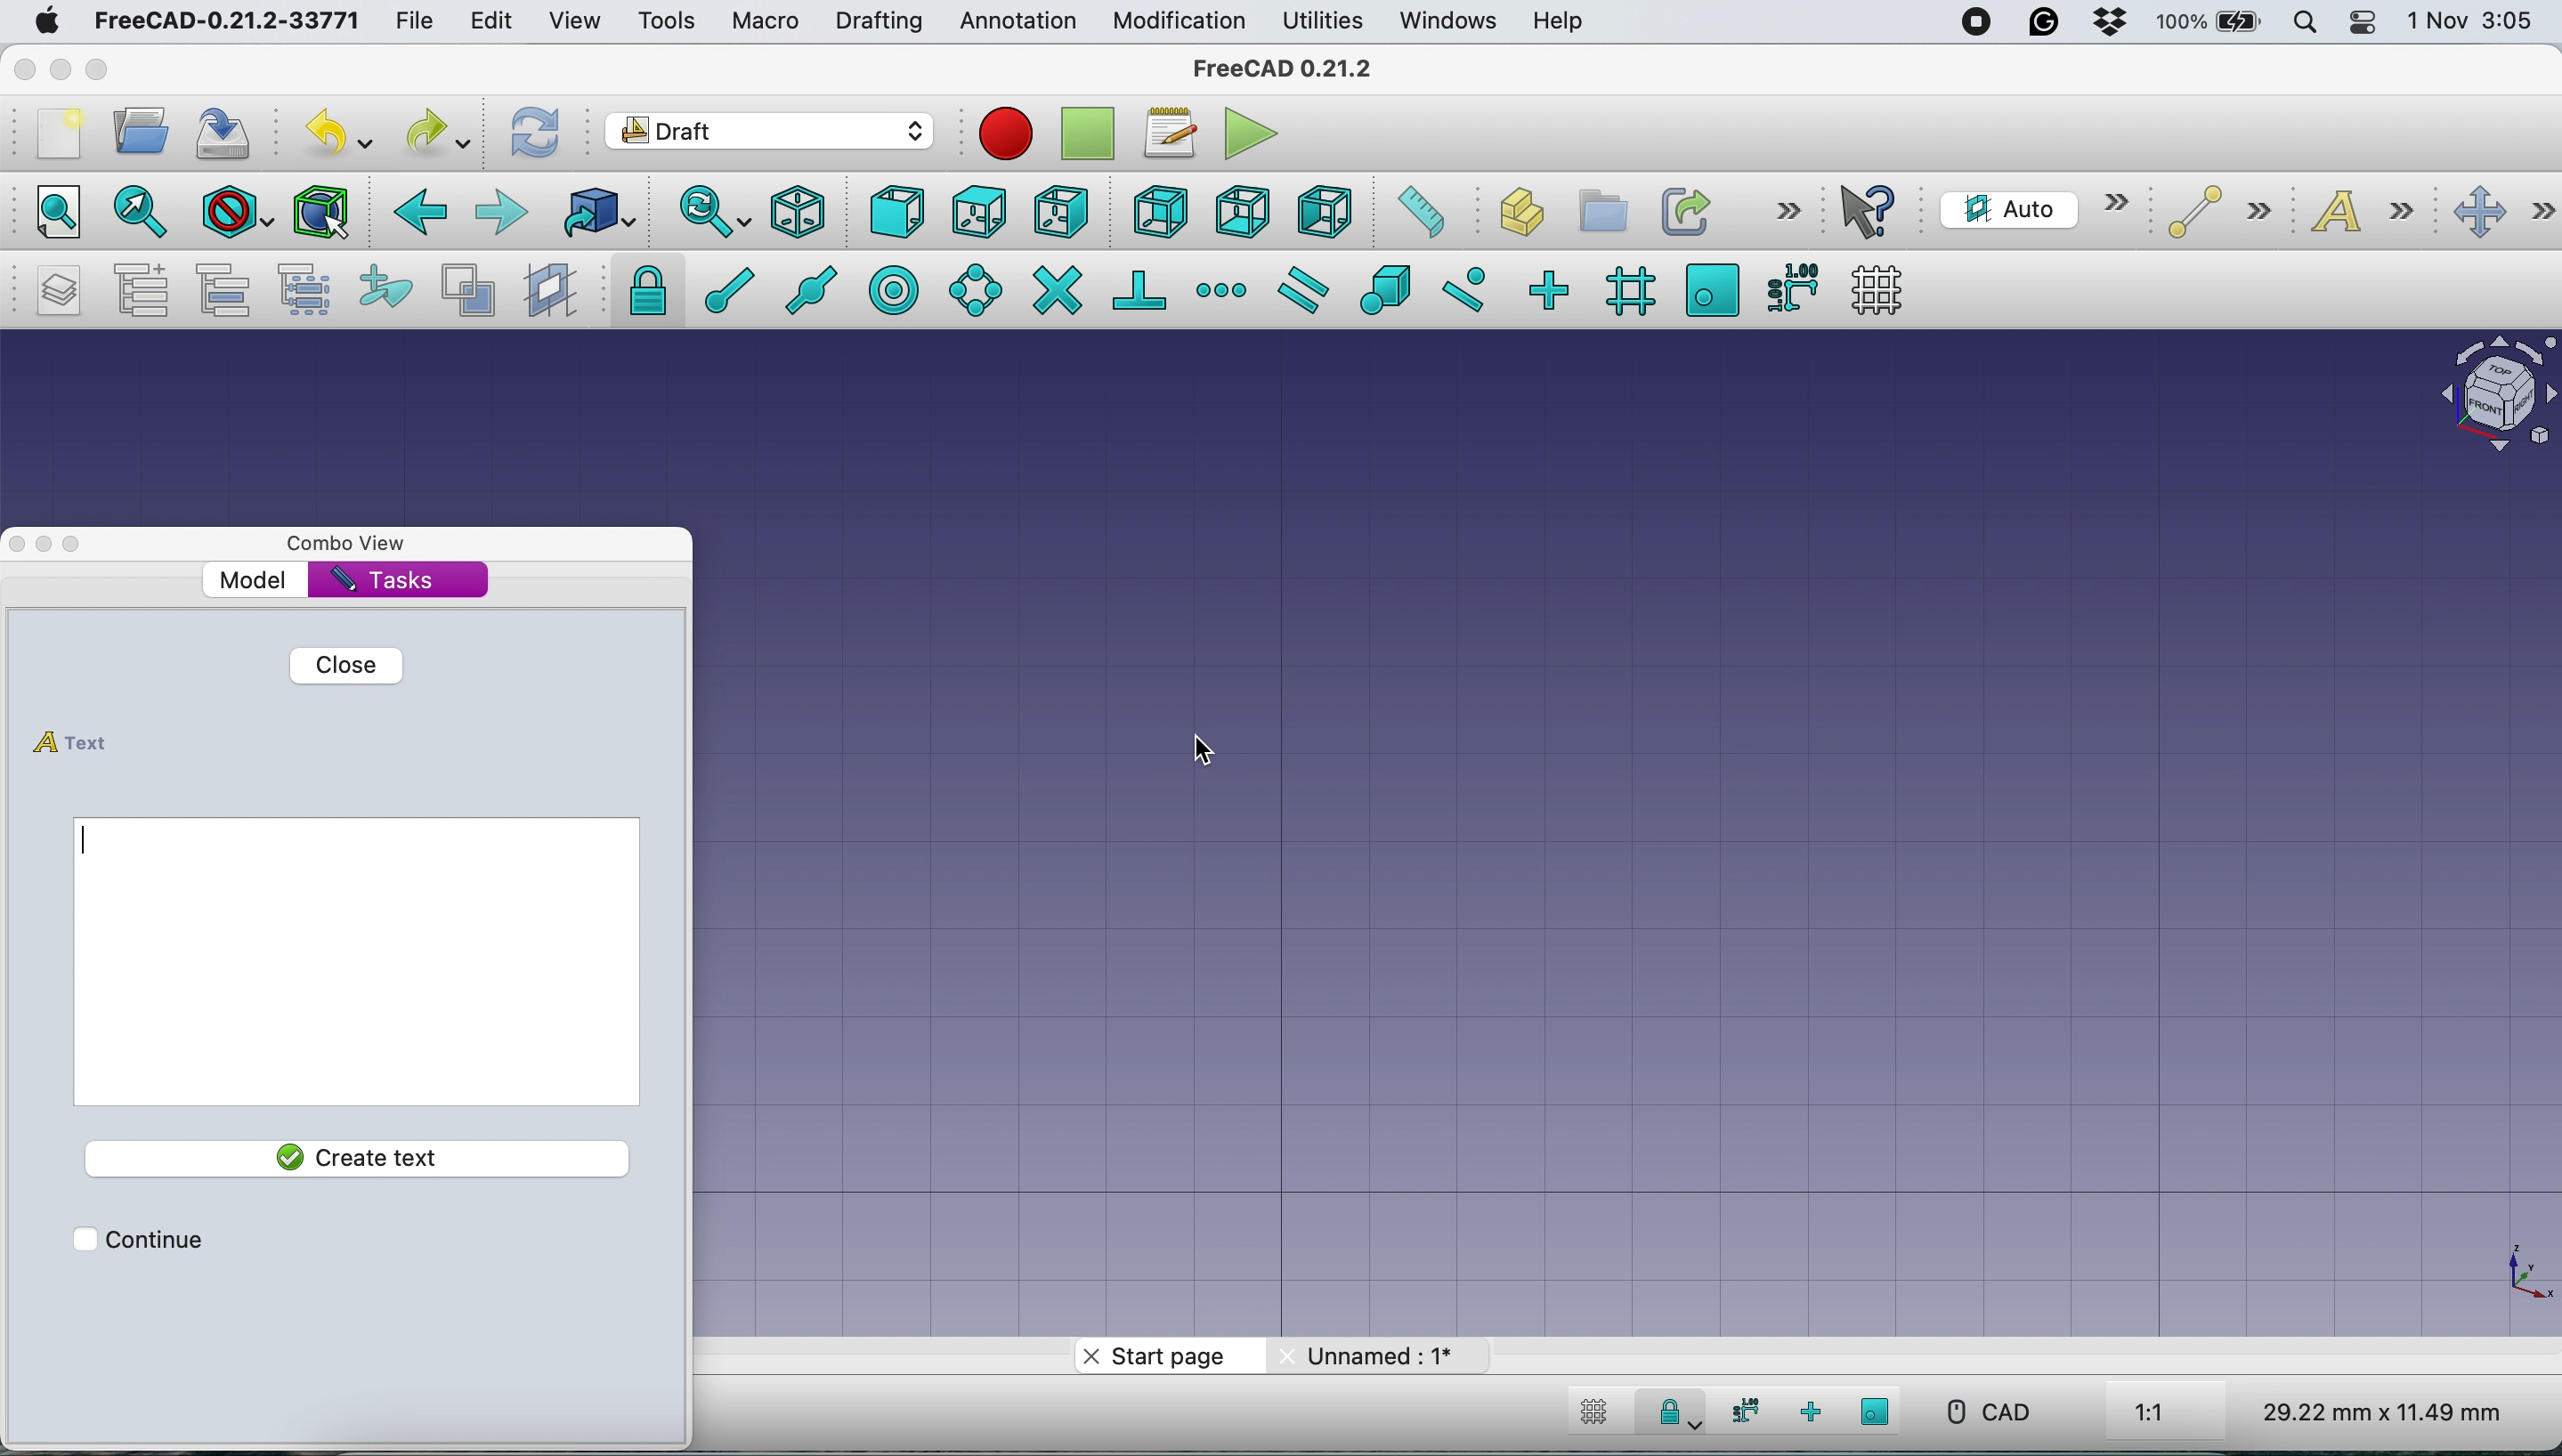  What do you see at coordinates (1965, 22) in the screenshot?
I see `screen recorder` at bounding box center [1965, 22].